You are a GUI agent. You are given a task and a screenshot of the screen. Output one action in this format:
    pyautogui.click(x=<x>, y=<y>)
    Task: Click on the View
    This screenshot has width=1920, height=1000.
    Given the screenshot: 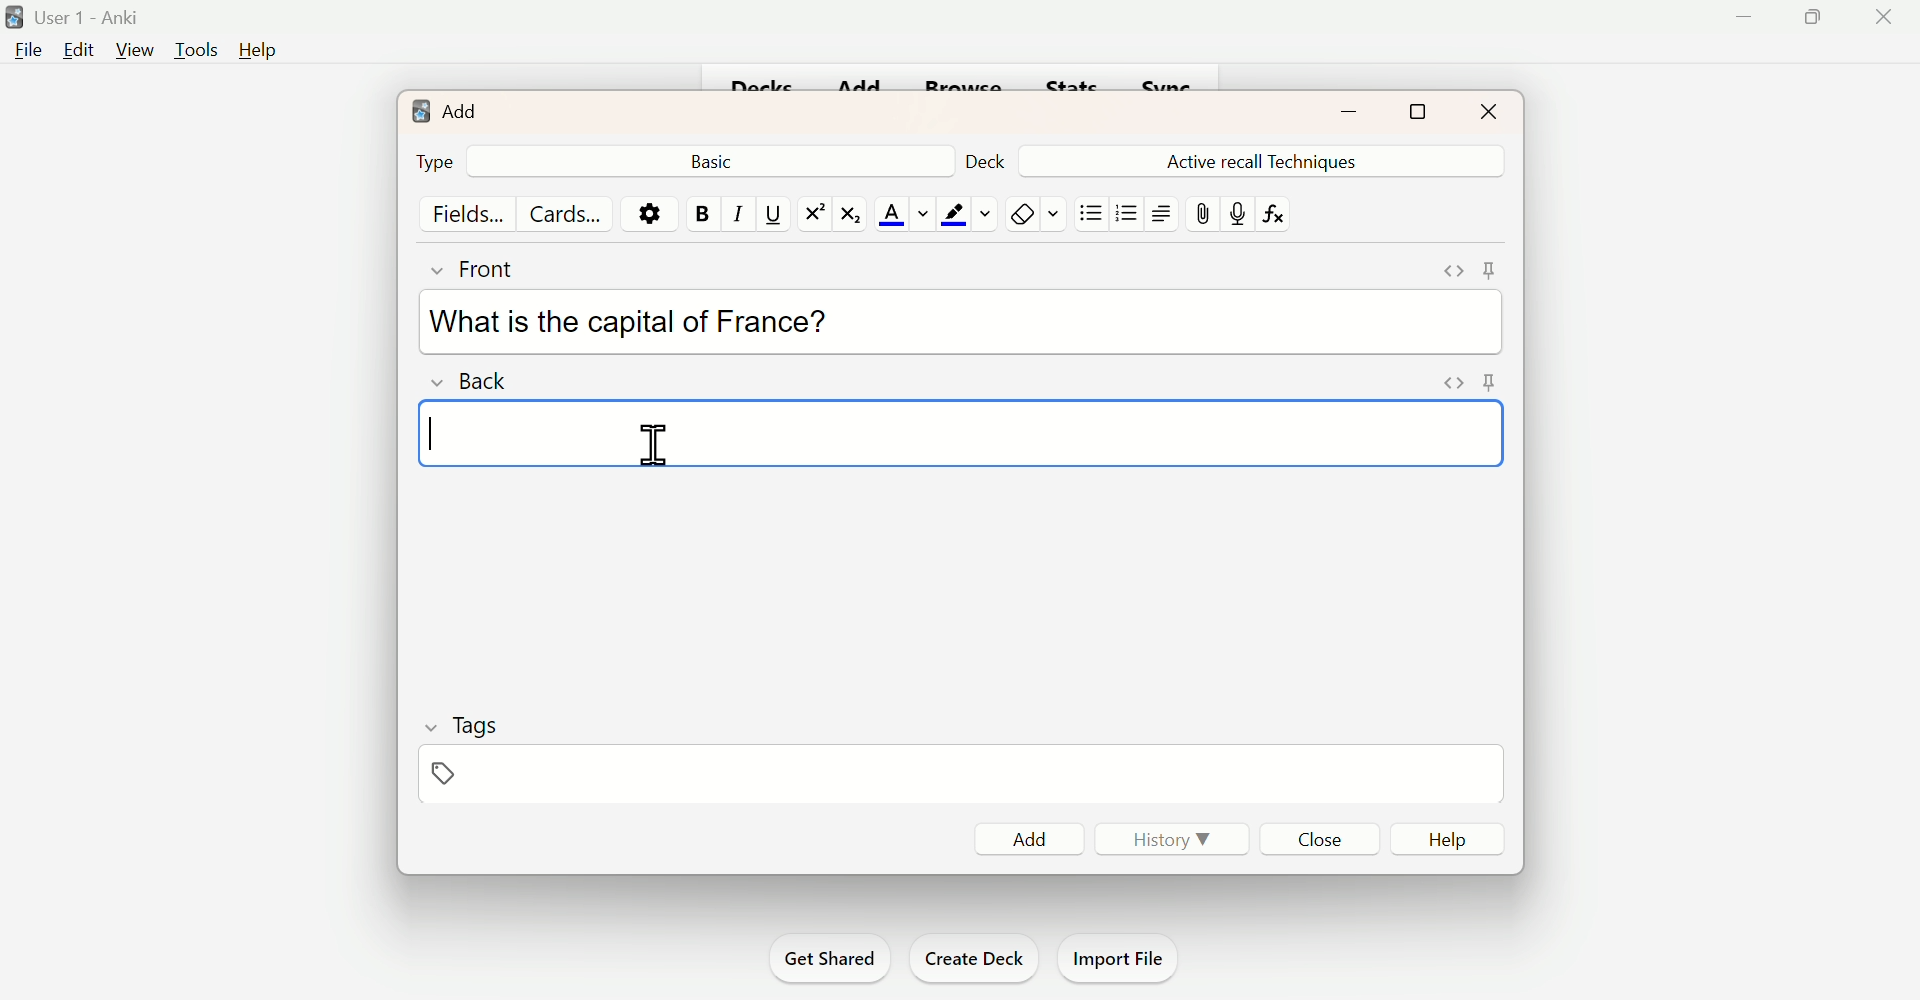 What is the action you would take?
    pyautogui.click(x=130, y=51)
    